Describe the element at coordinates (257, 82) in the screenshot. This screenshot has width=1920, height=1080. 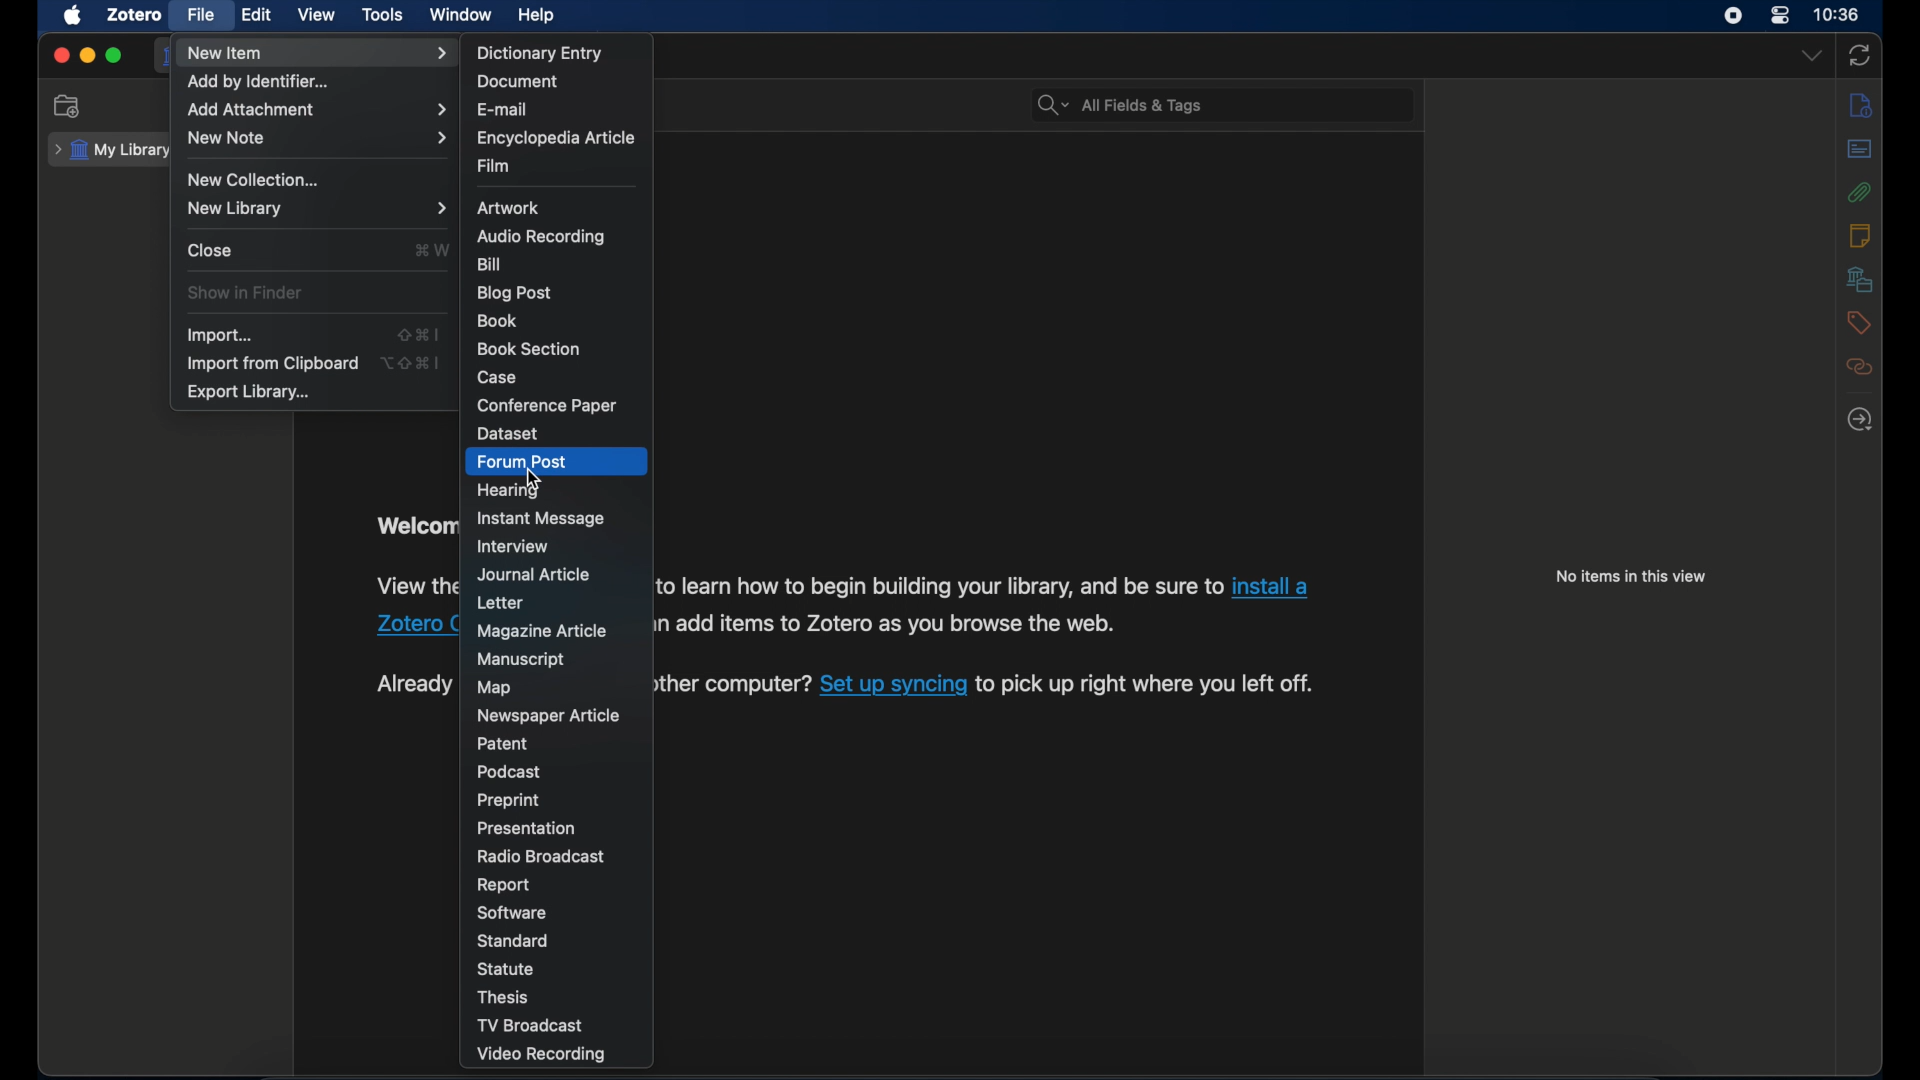
I see `add by identifier` at that location.